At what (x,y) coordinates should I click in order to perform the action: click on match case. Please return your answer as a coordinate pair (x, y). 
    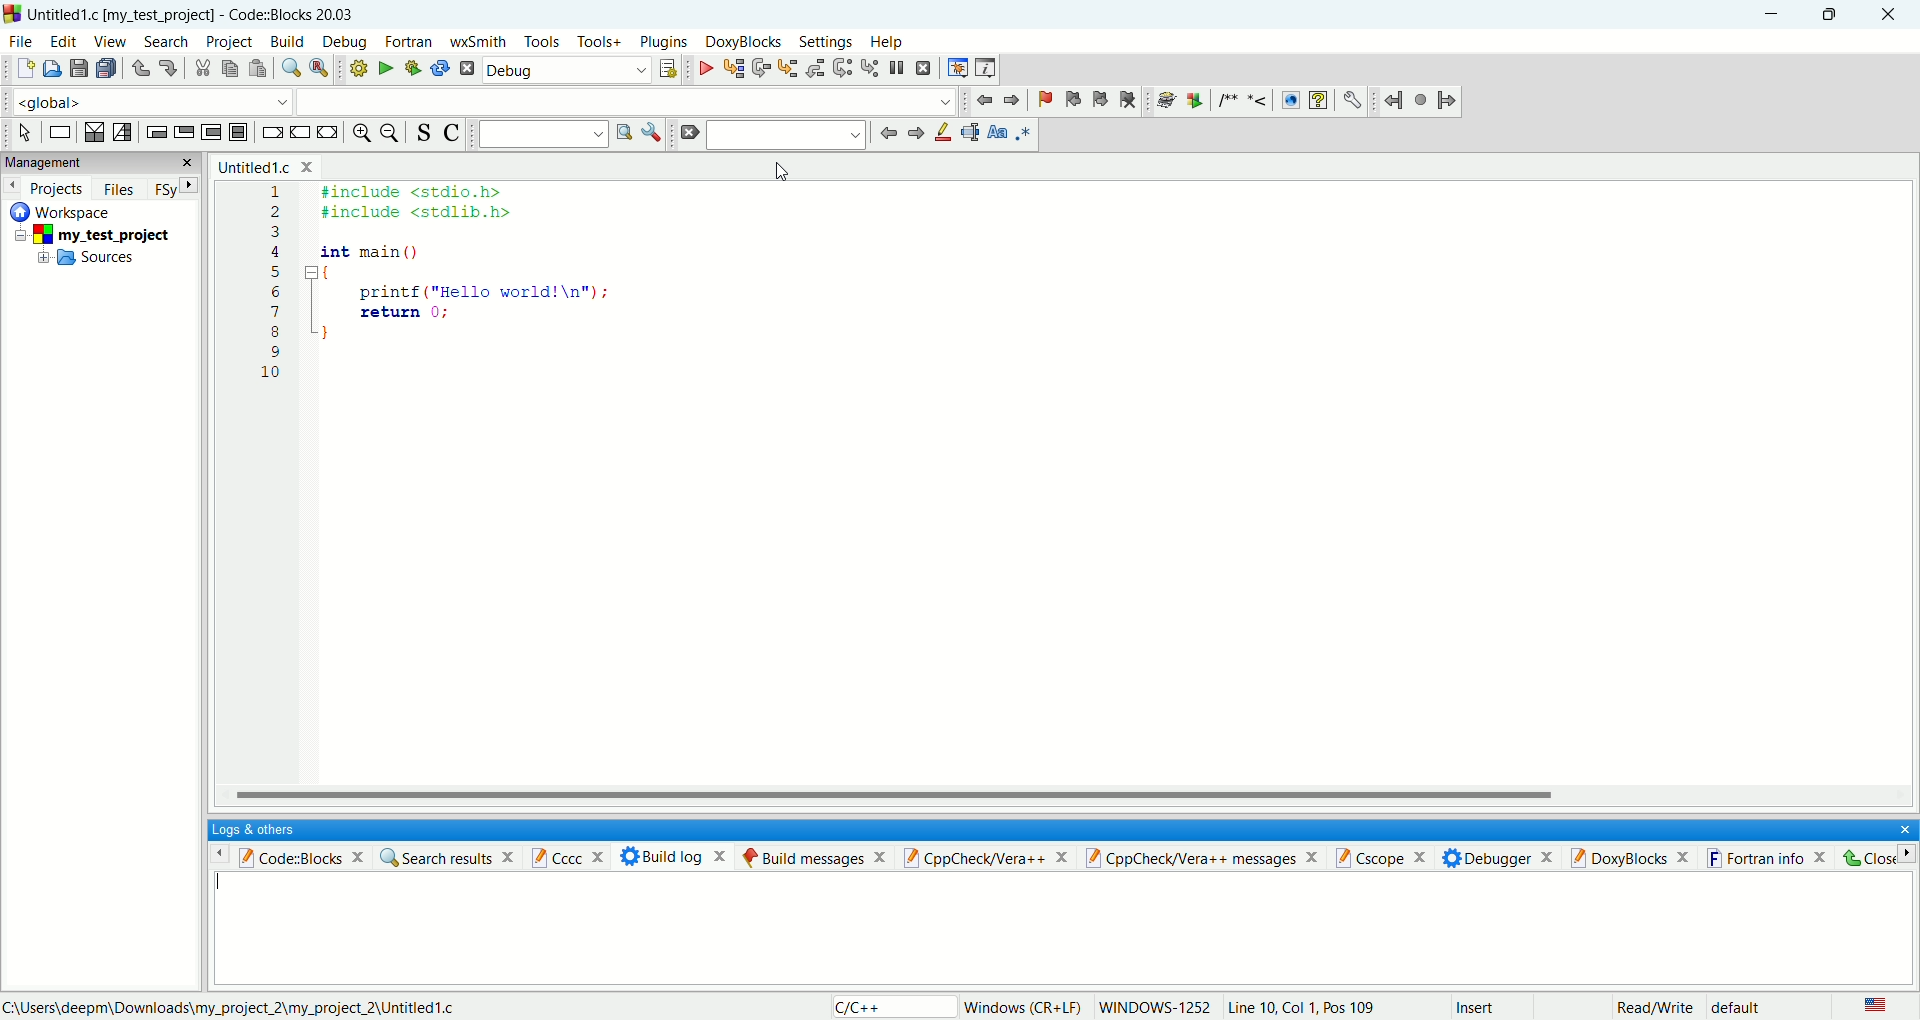
    Looking at the image, I should click on (997, 132).